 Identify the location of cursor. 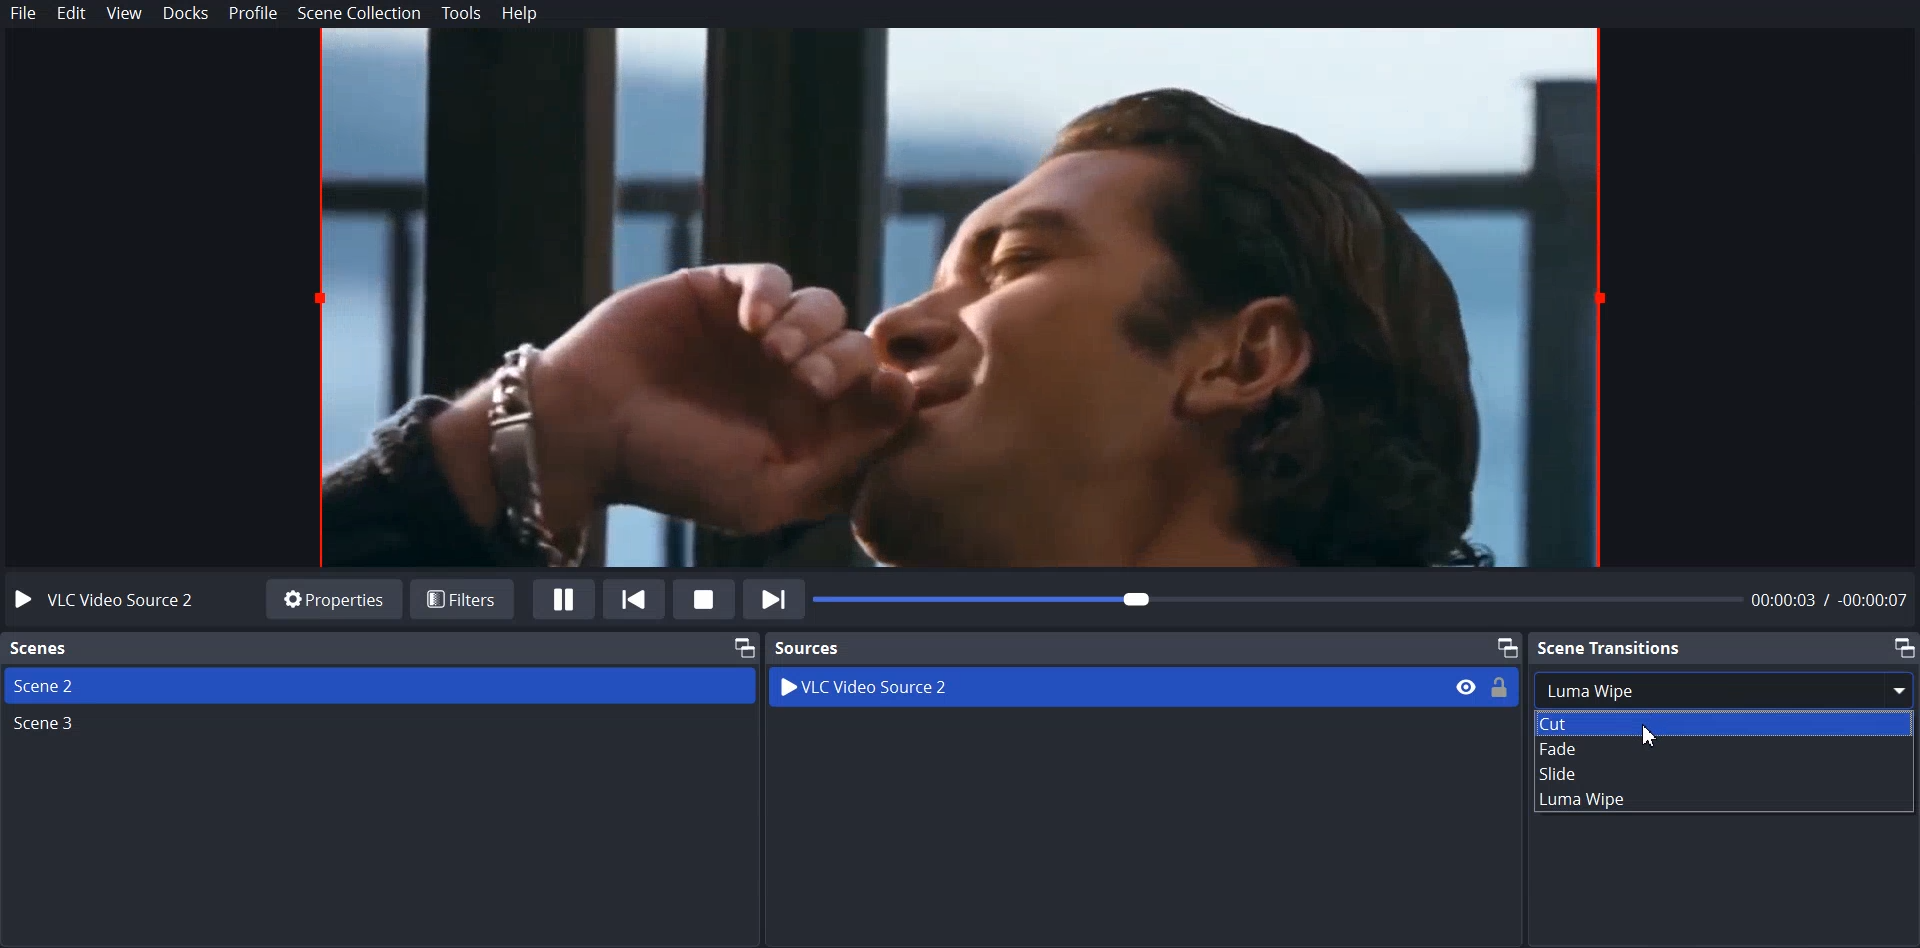
(1650, 734).